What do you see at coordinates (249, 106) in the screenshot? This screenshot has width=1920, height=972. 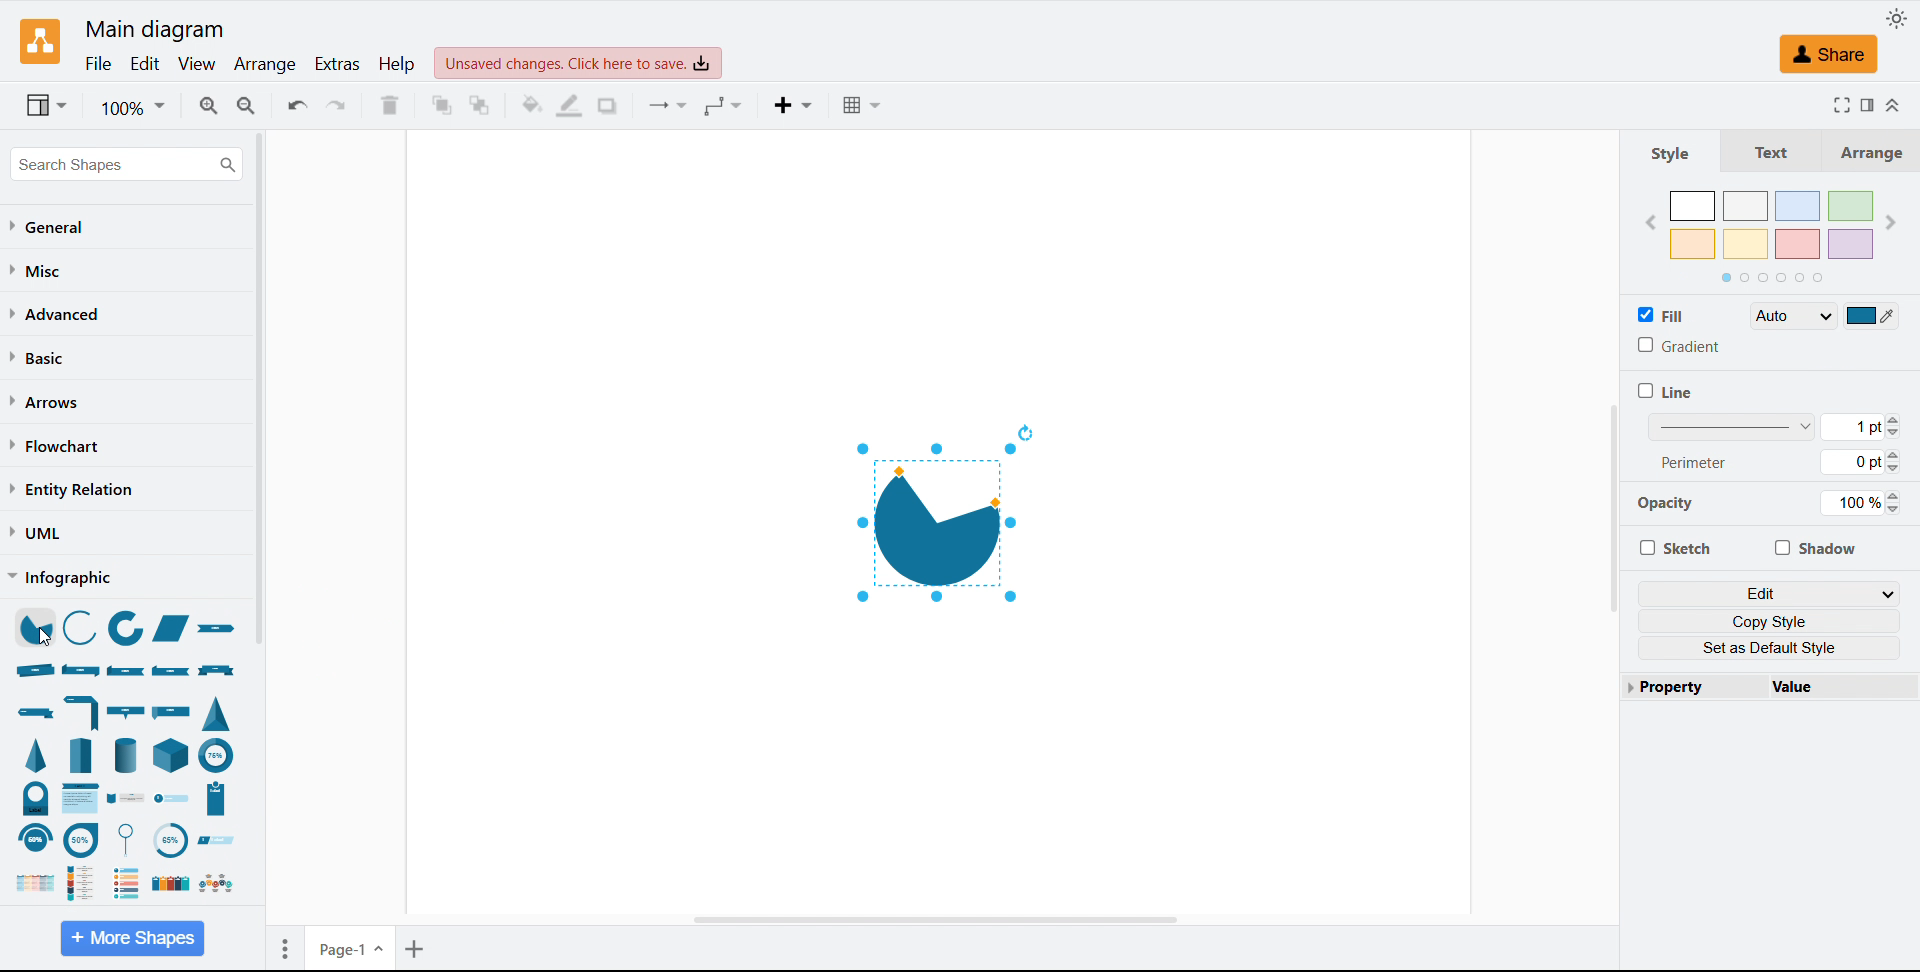 I see `Zoom out ` at bounding box center [249, 106].